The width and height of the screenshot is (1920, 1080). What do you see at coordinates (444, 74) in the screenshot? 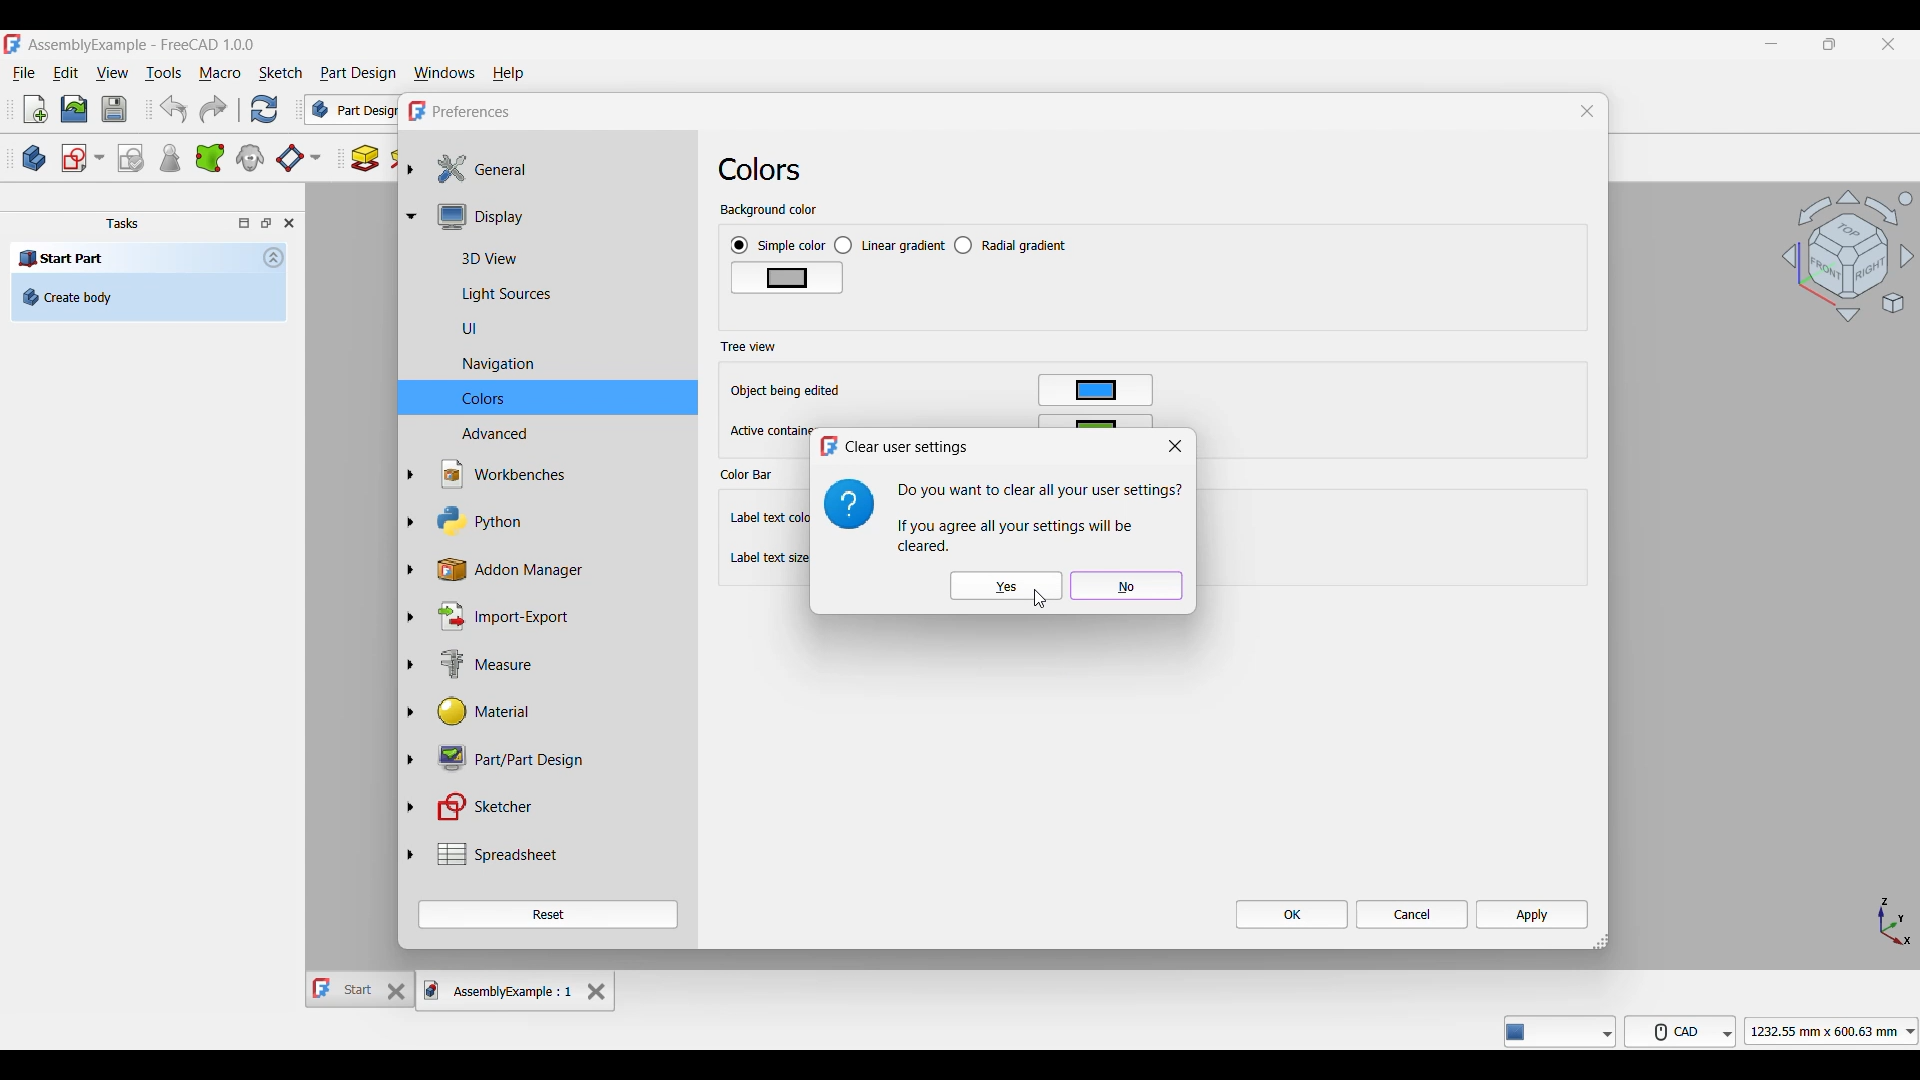
I see `Windows menu` at bounding box center [444, 74].